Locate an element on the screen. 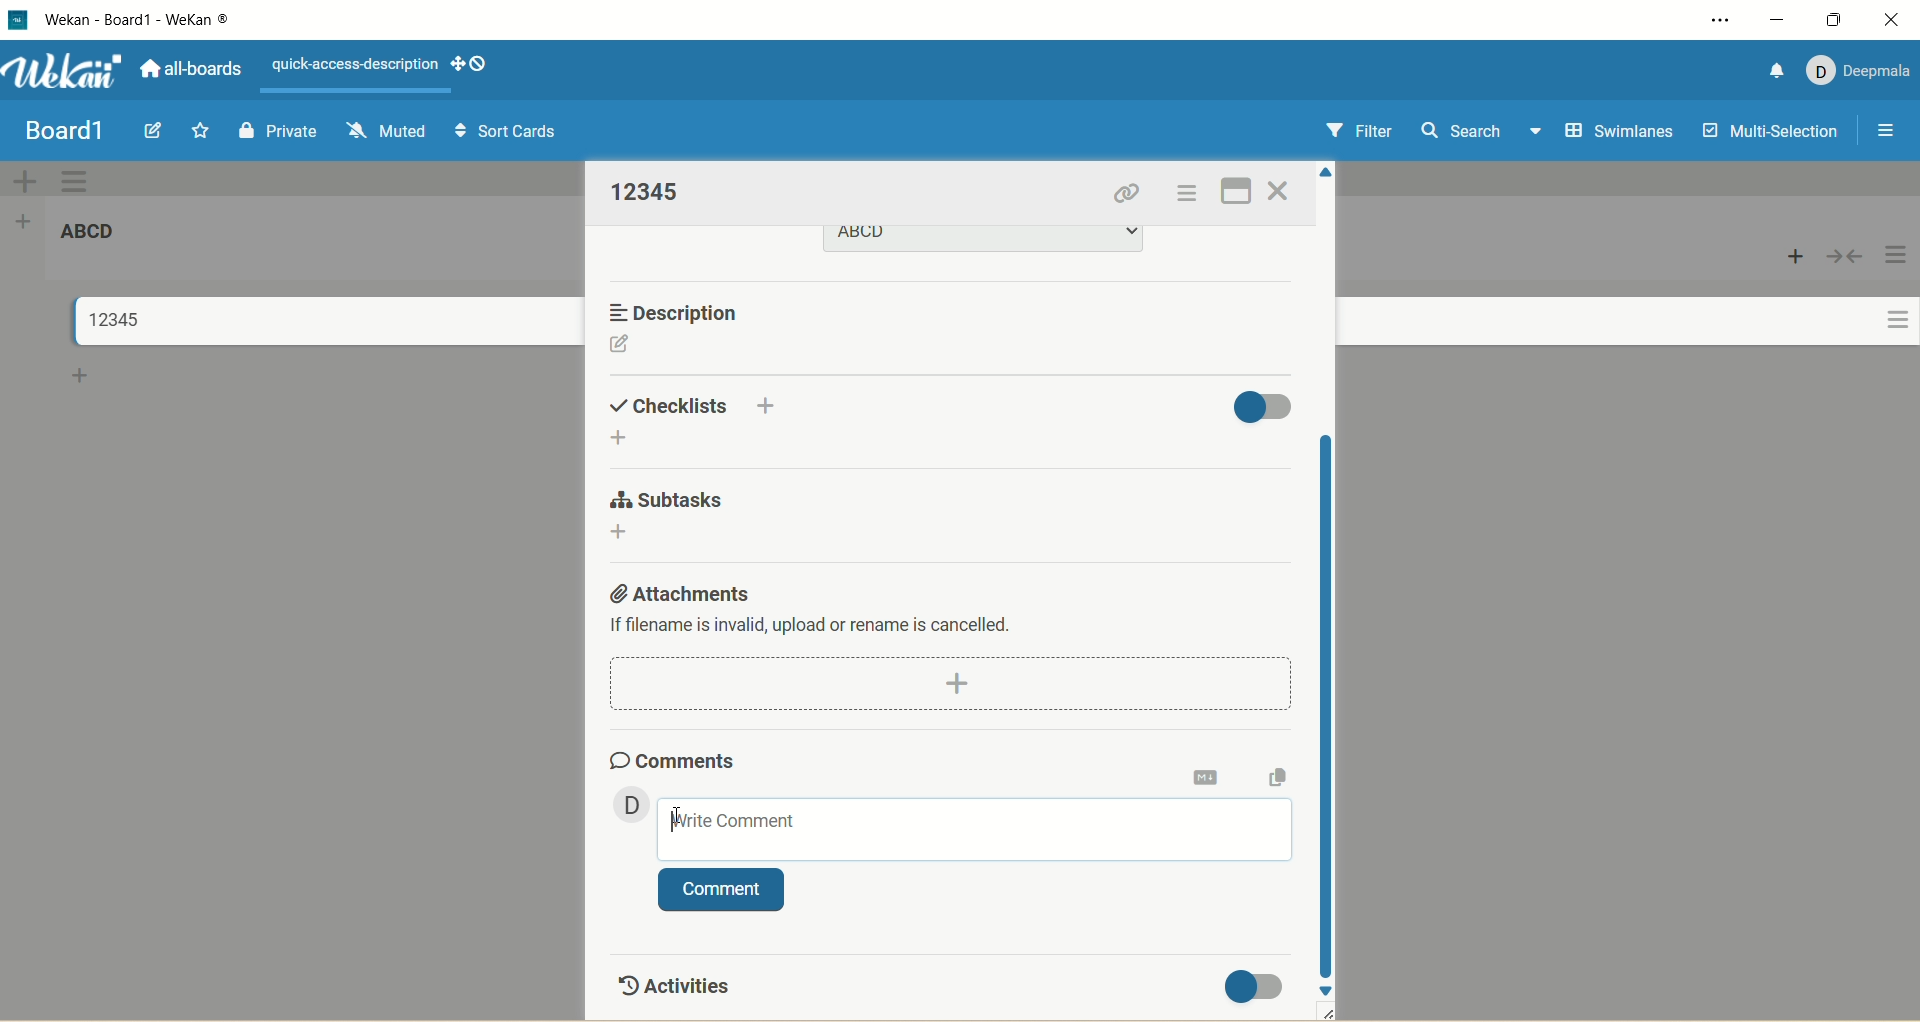 The height and width of the screenshot is (1022, 1920). search is located at coordinates (1481, 133).